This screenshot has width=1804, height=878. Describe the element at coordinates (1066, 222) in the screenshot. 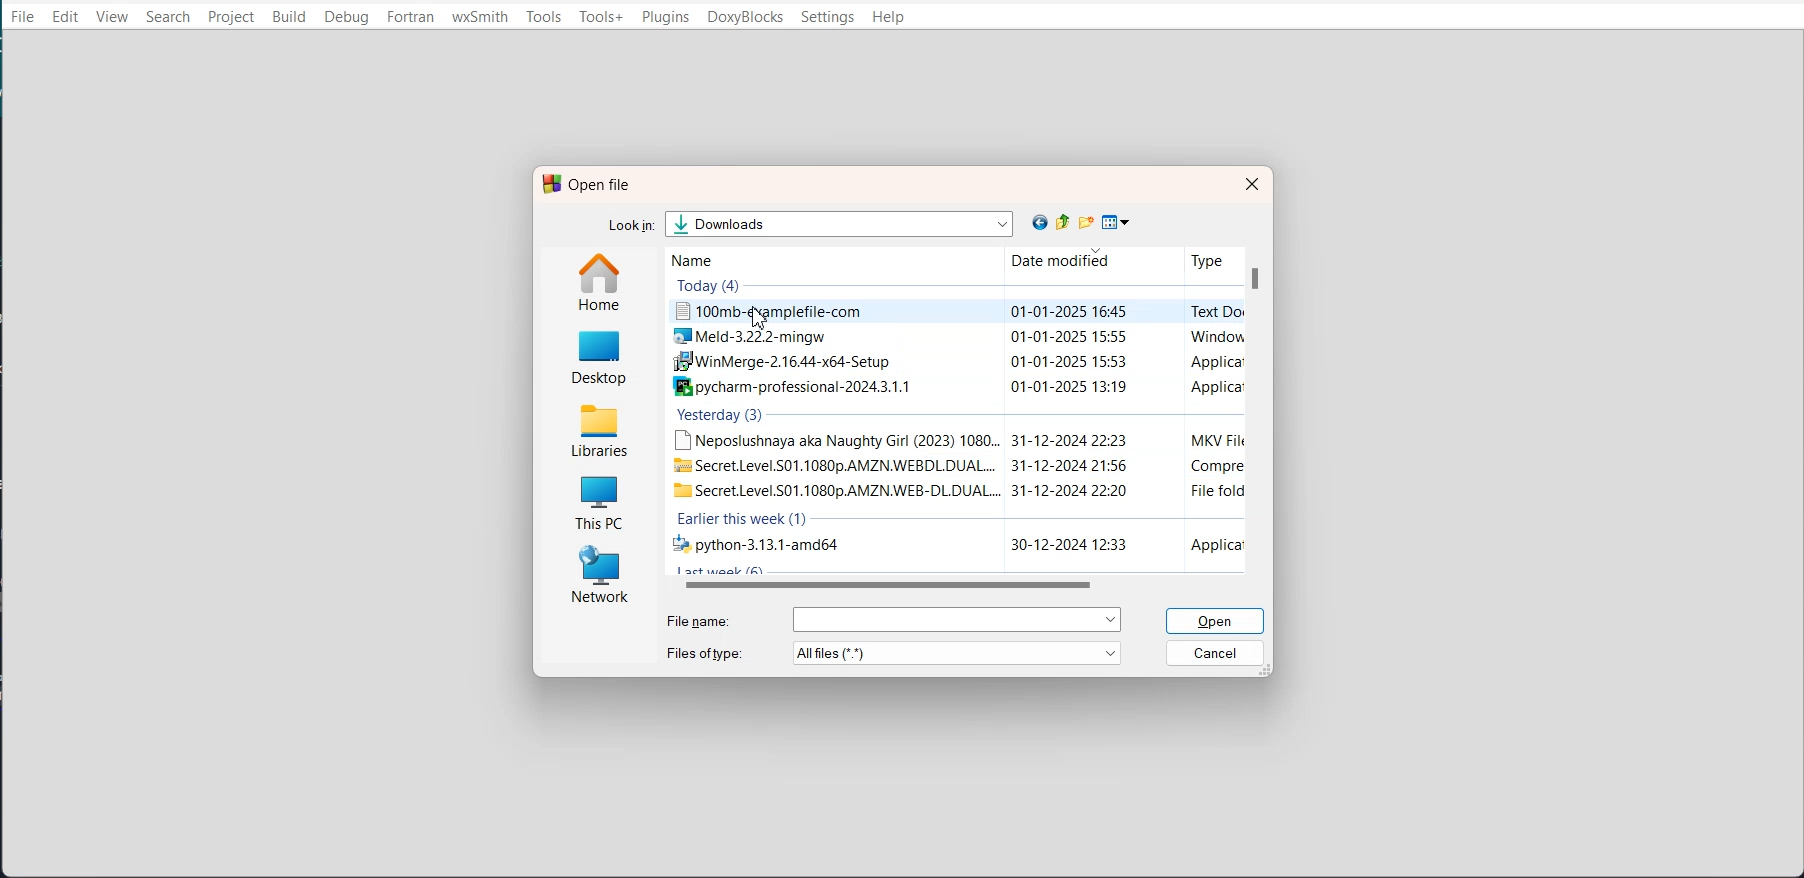

I see `Up one level` at that location.